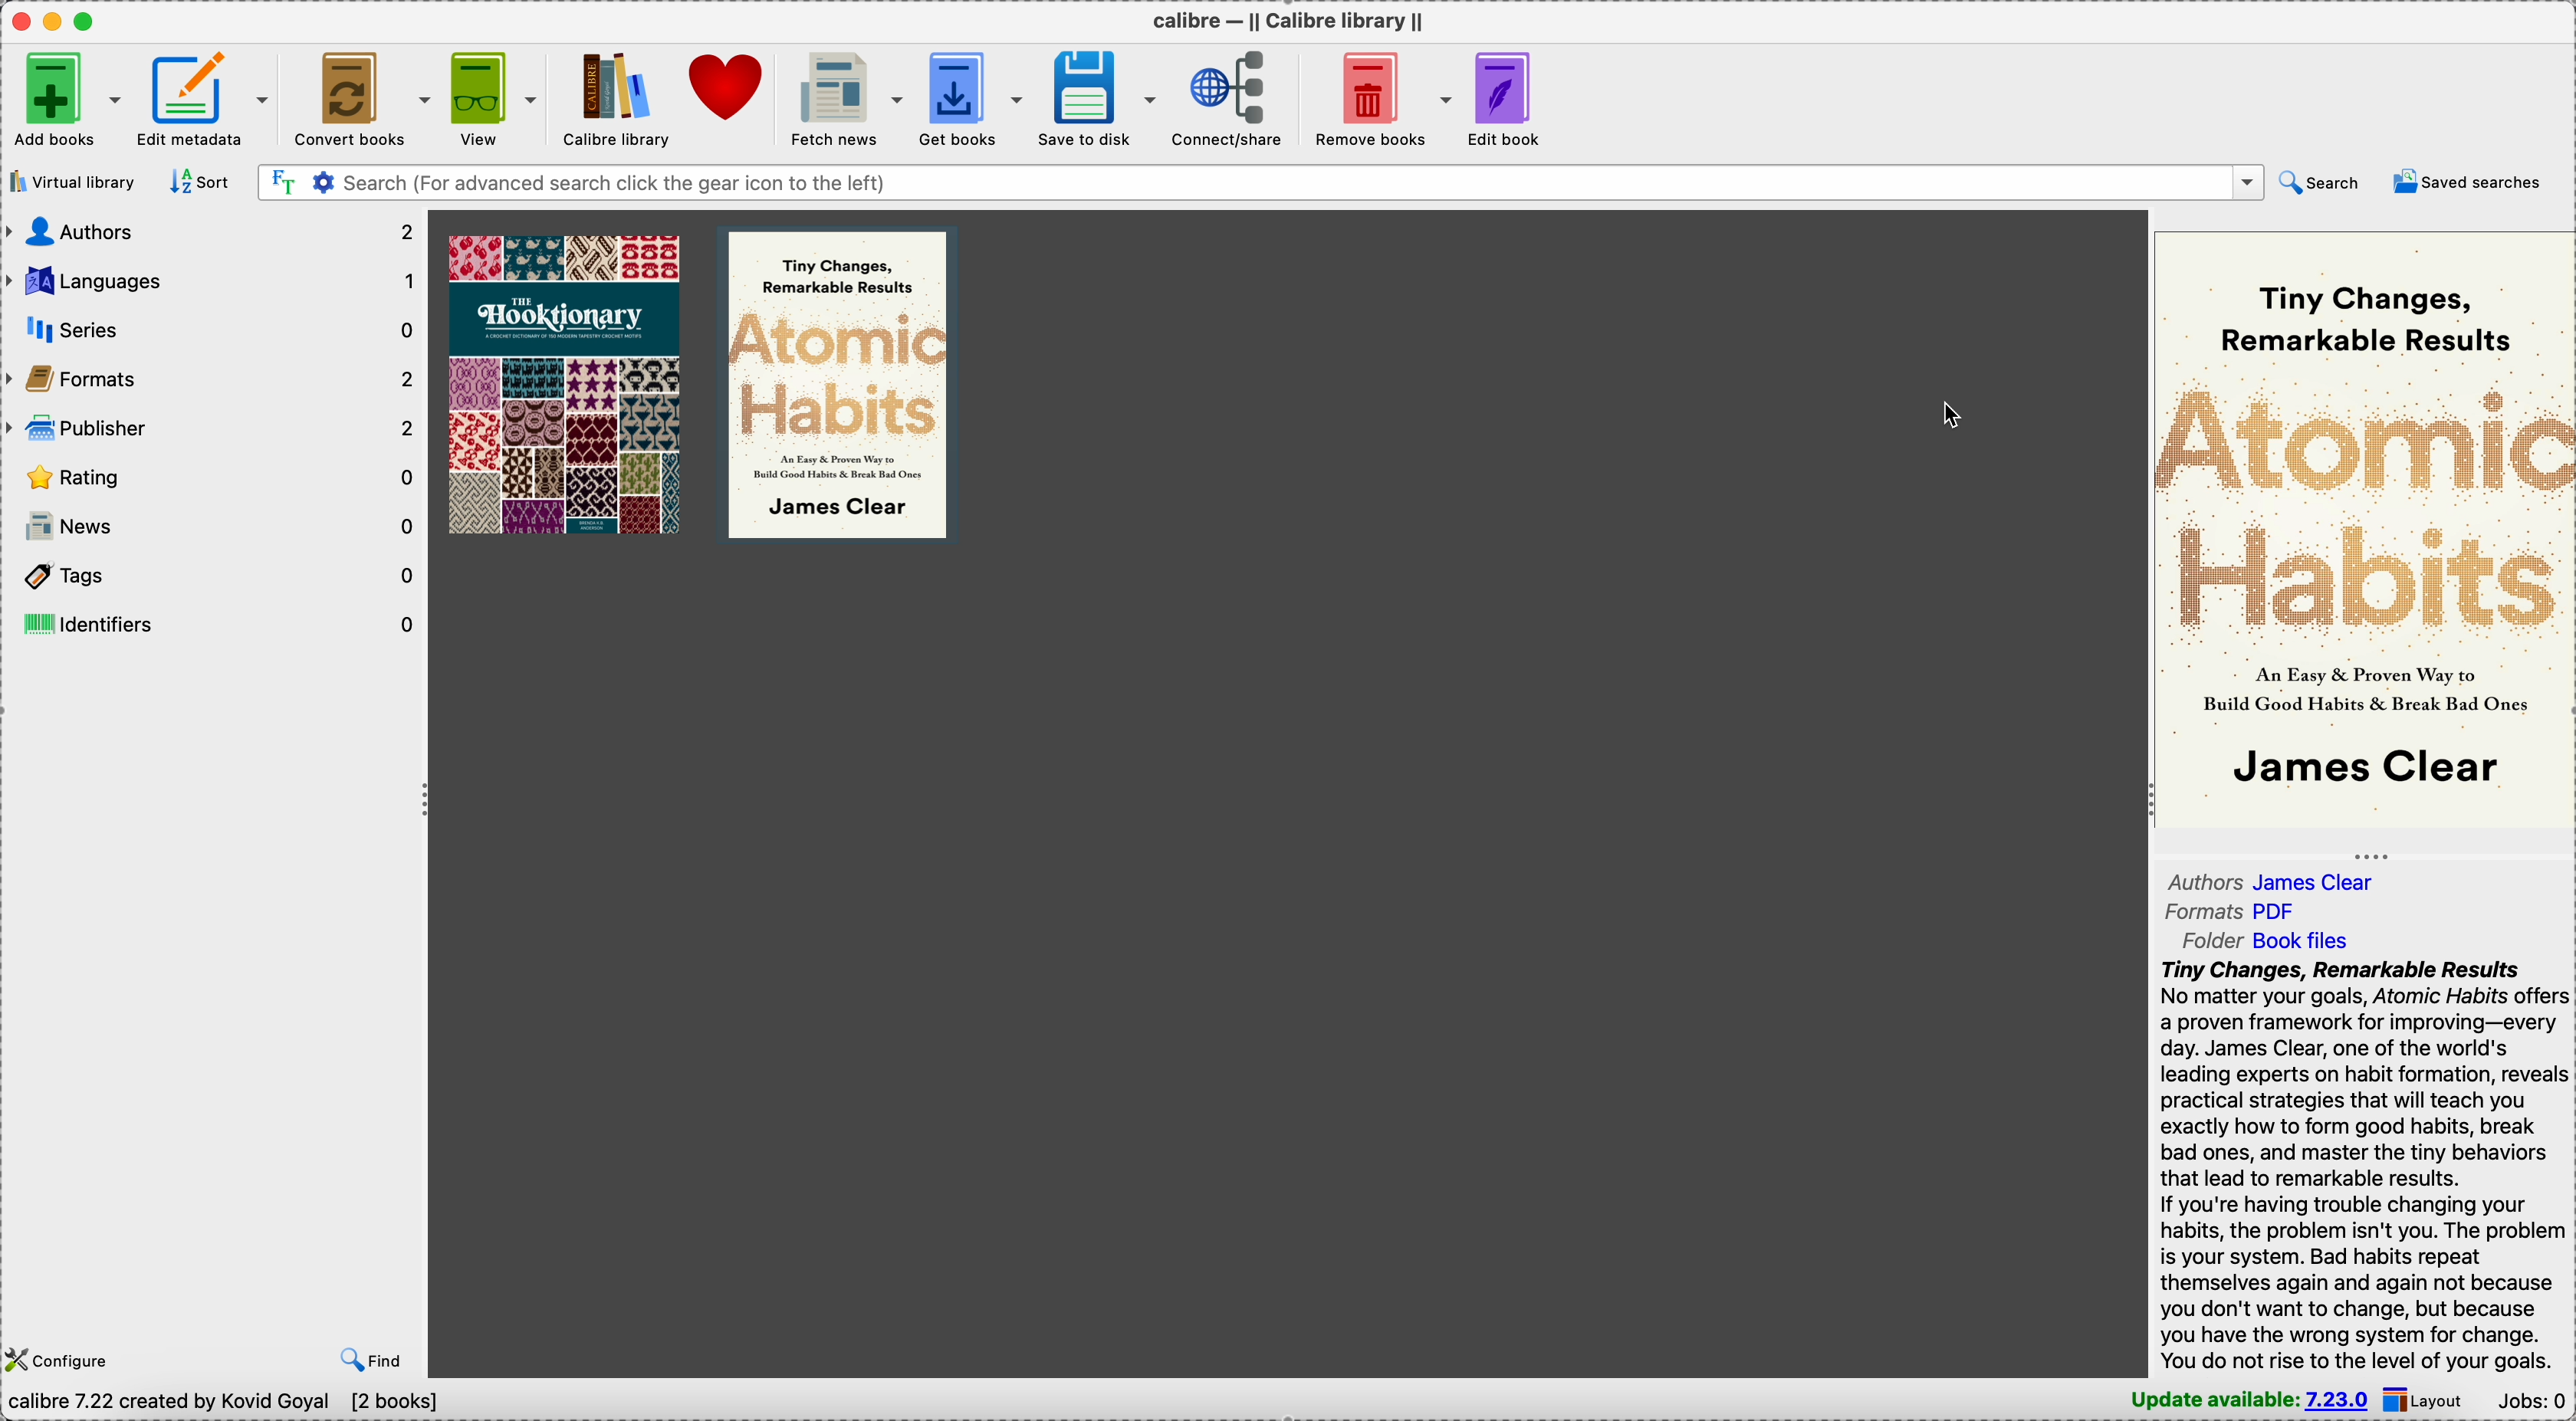 This screenshot has width=2576, height=1421. What do you see at coordinates (281, 182) in the screenshot?
I see `search the text of all books in the library` at bounding box center [281, 182].